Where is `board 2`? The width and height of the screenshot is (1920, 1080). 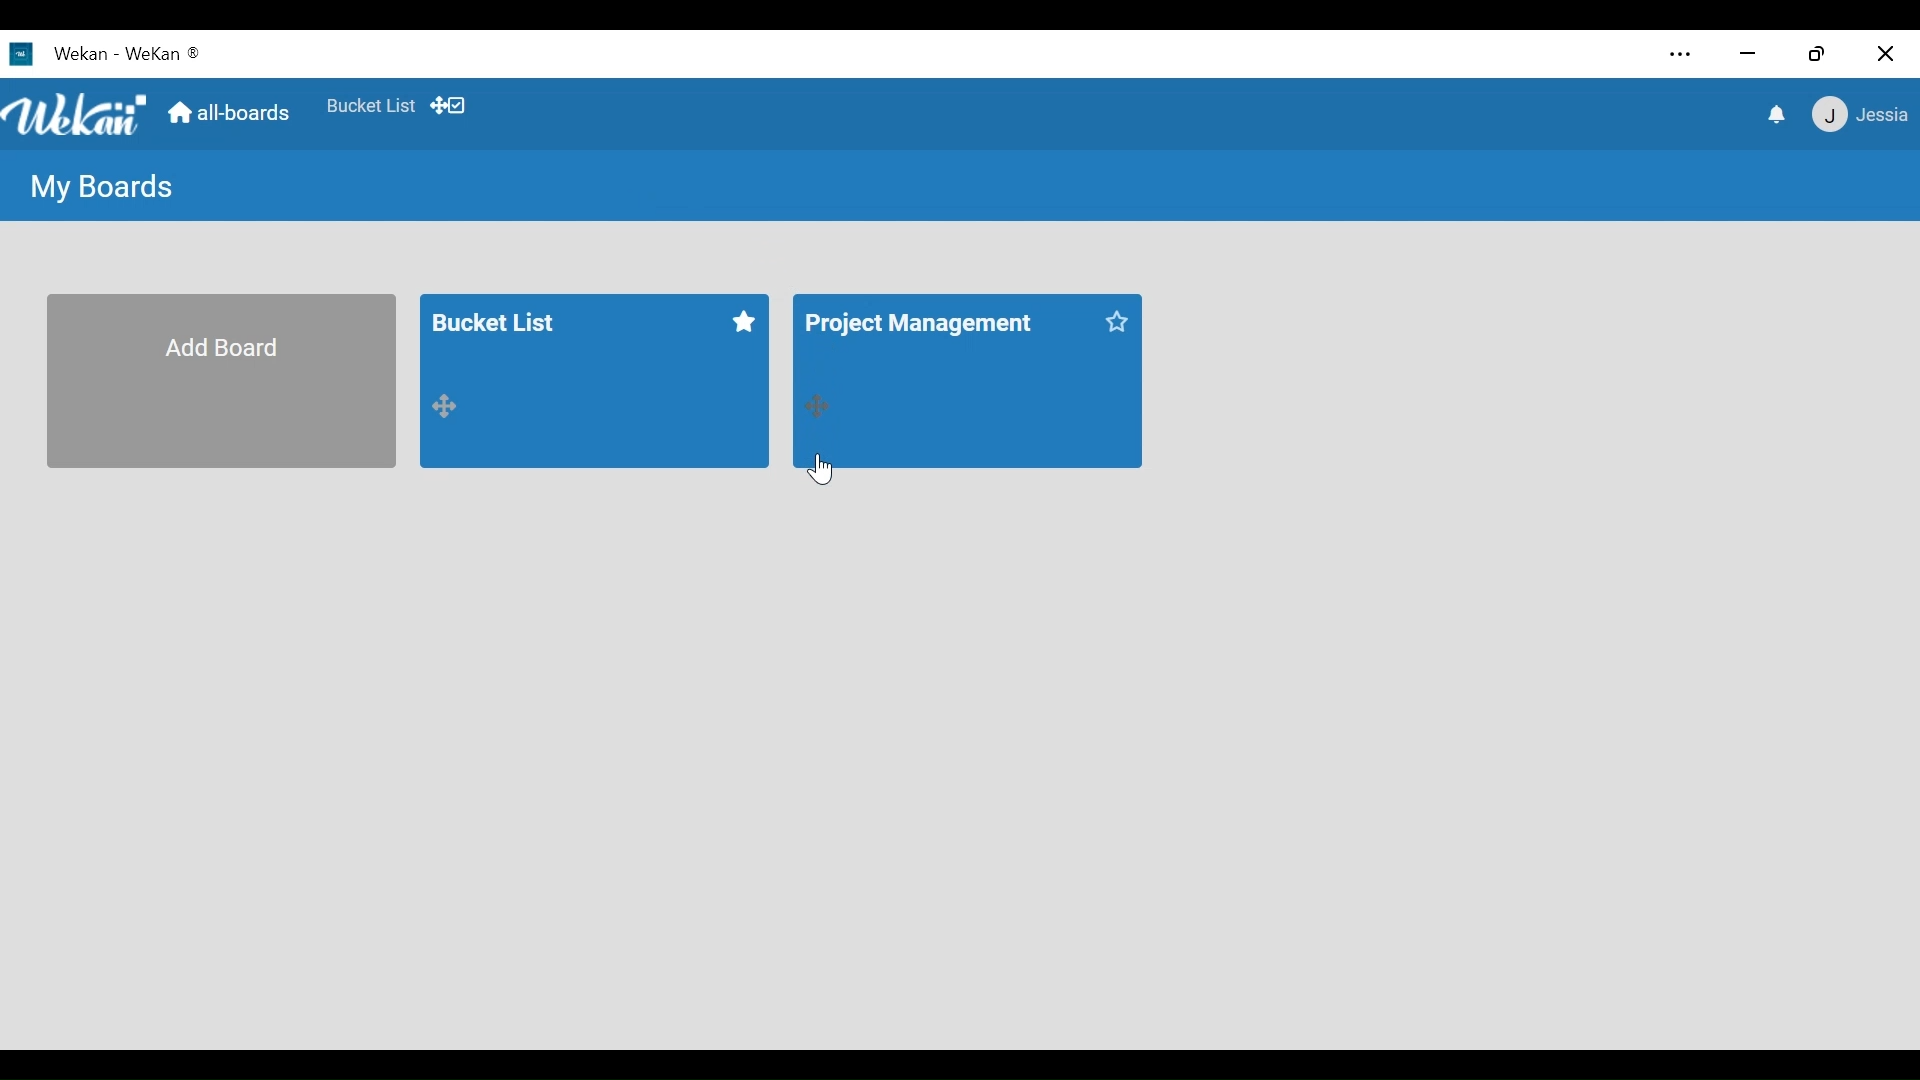
board 2 is located at coordinates (967, 380).